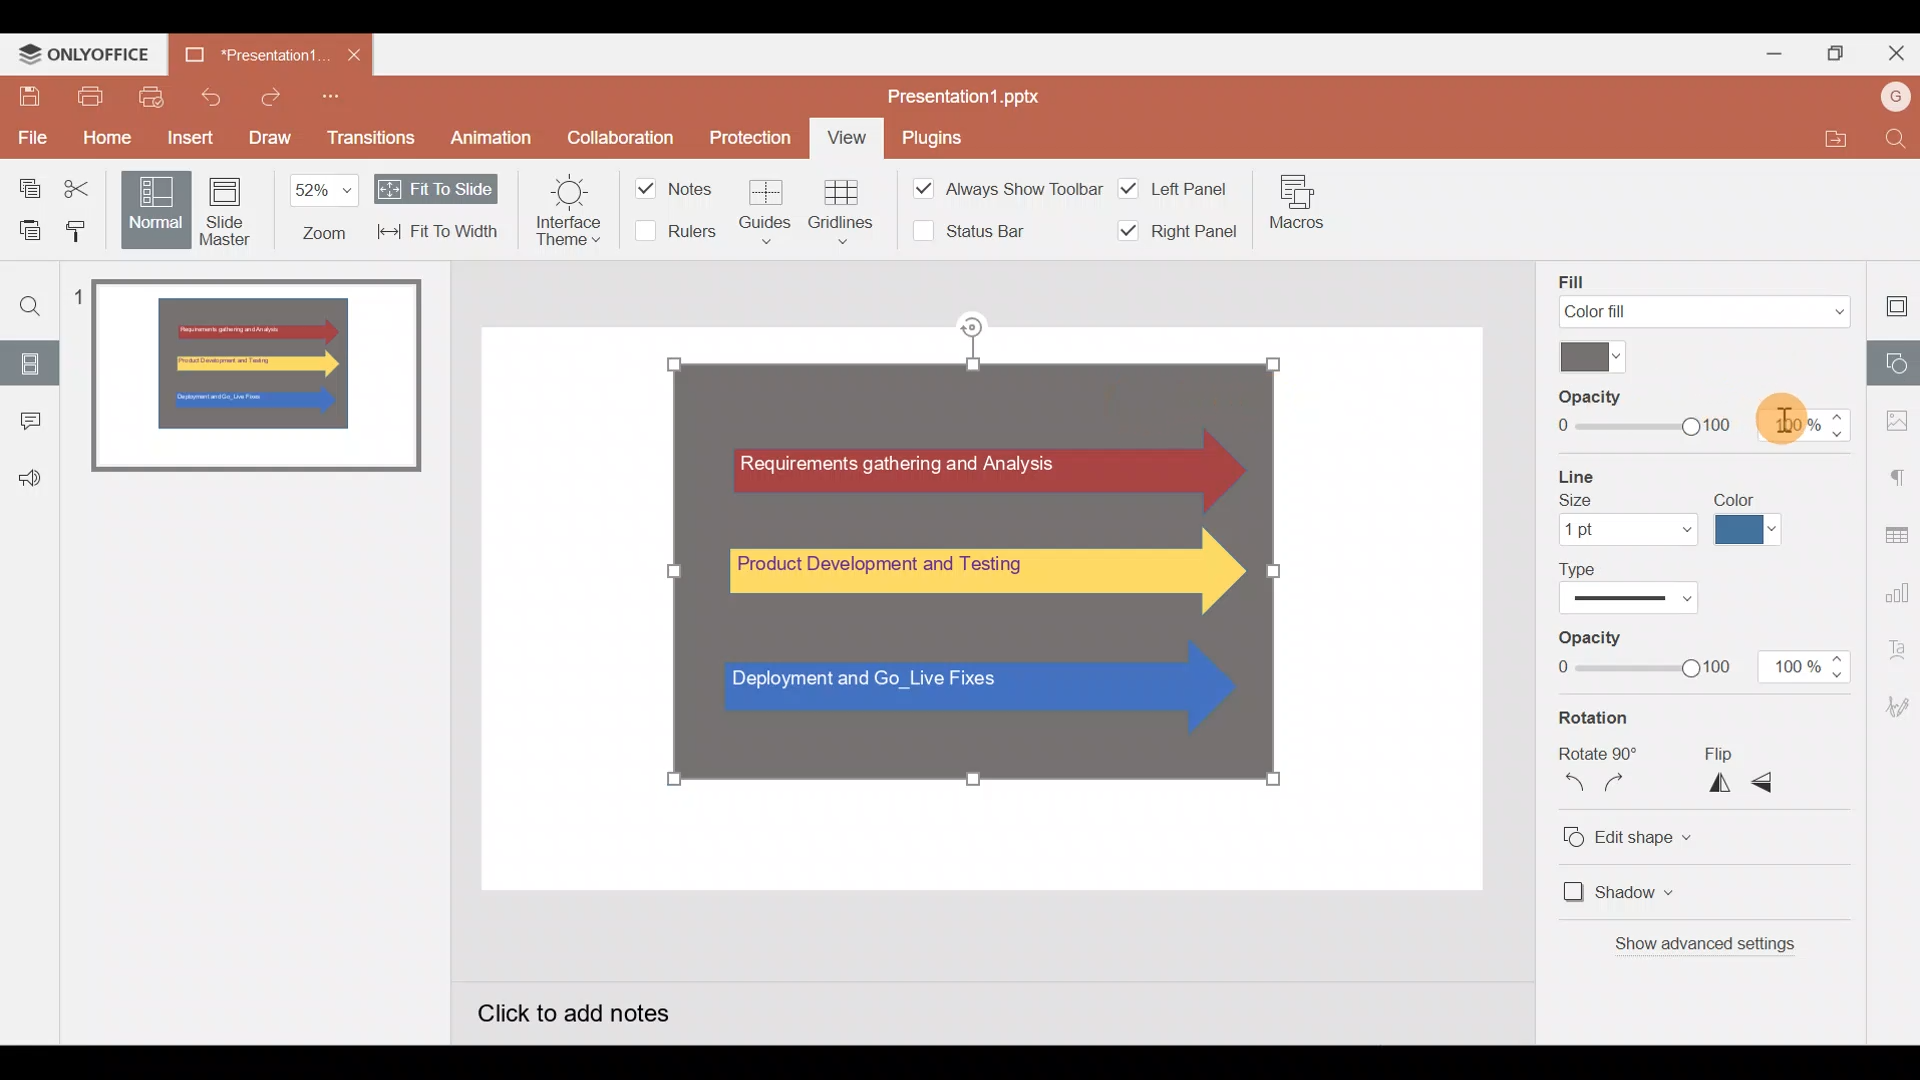 The height and width of the screenshot is (1080, 1920). Describe the element at coordinates (560, 214) in the screenshot. I see `Interface theme` at that location.